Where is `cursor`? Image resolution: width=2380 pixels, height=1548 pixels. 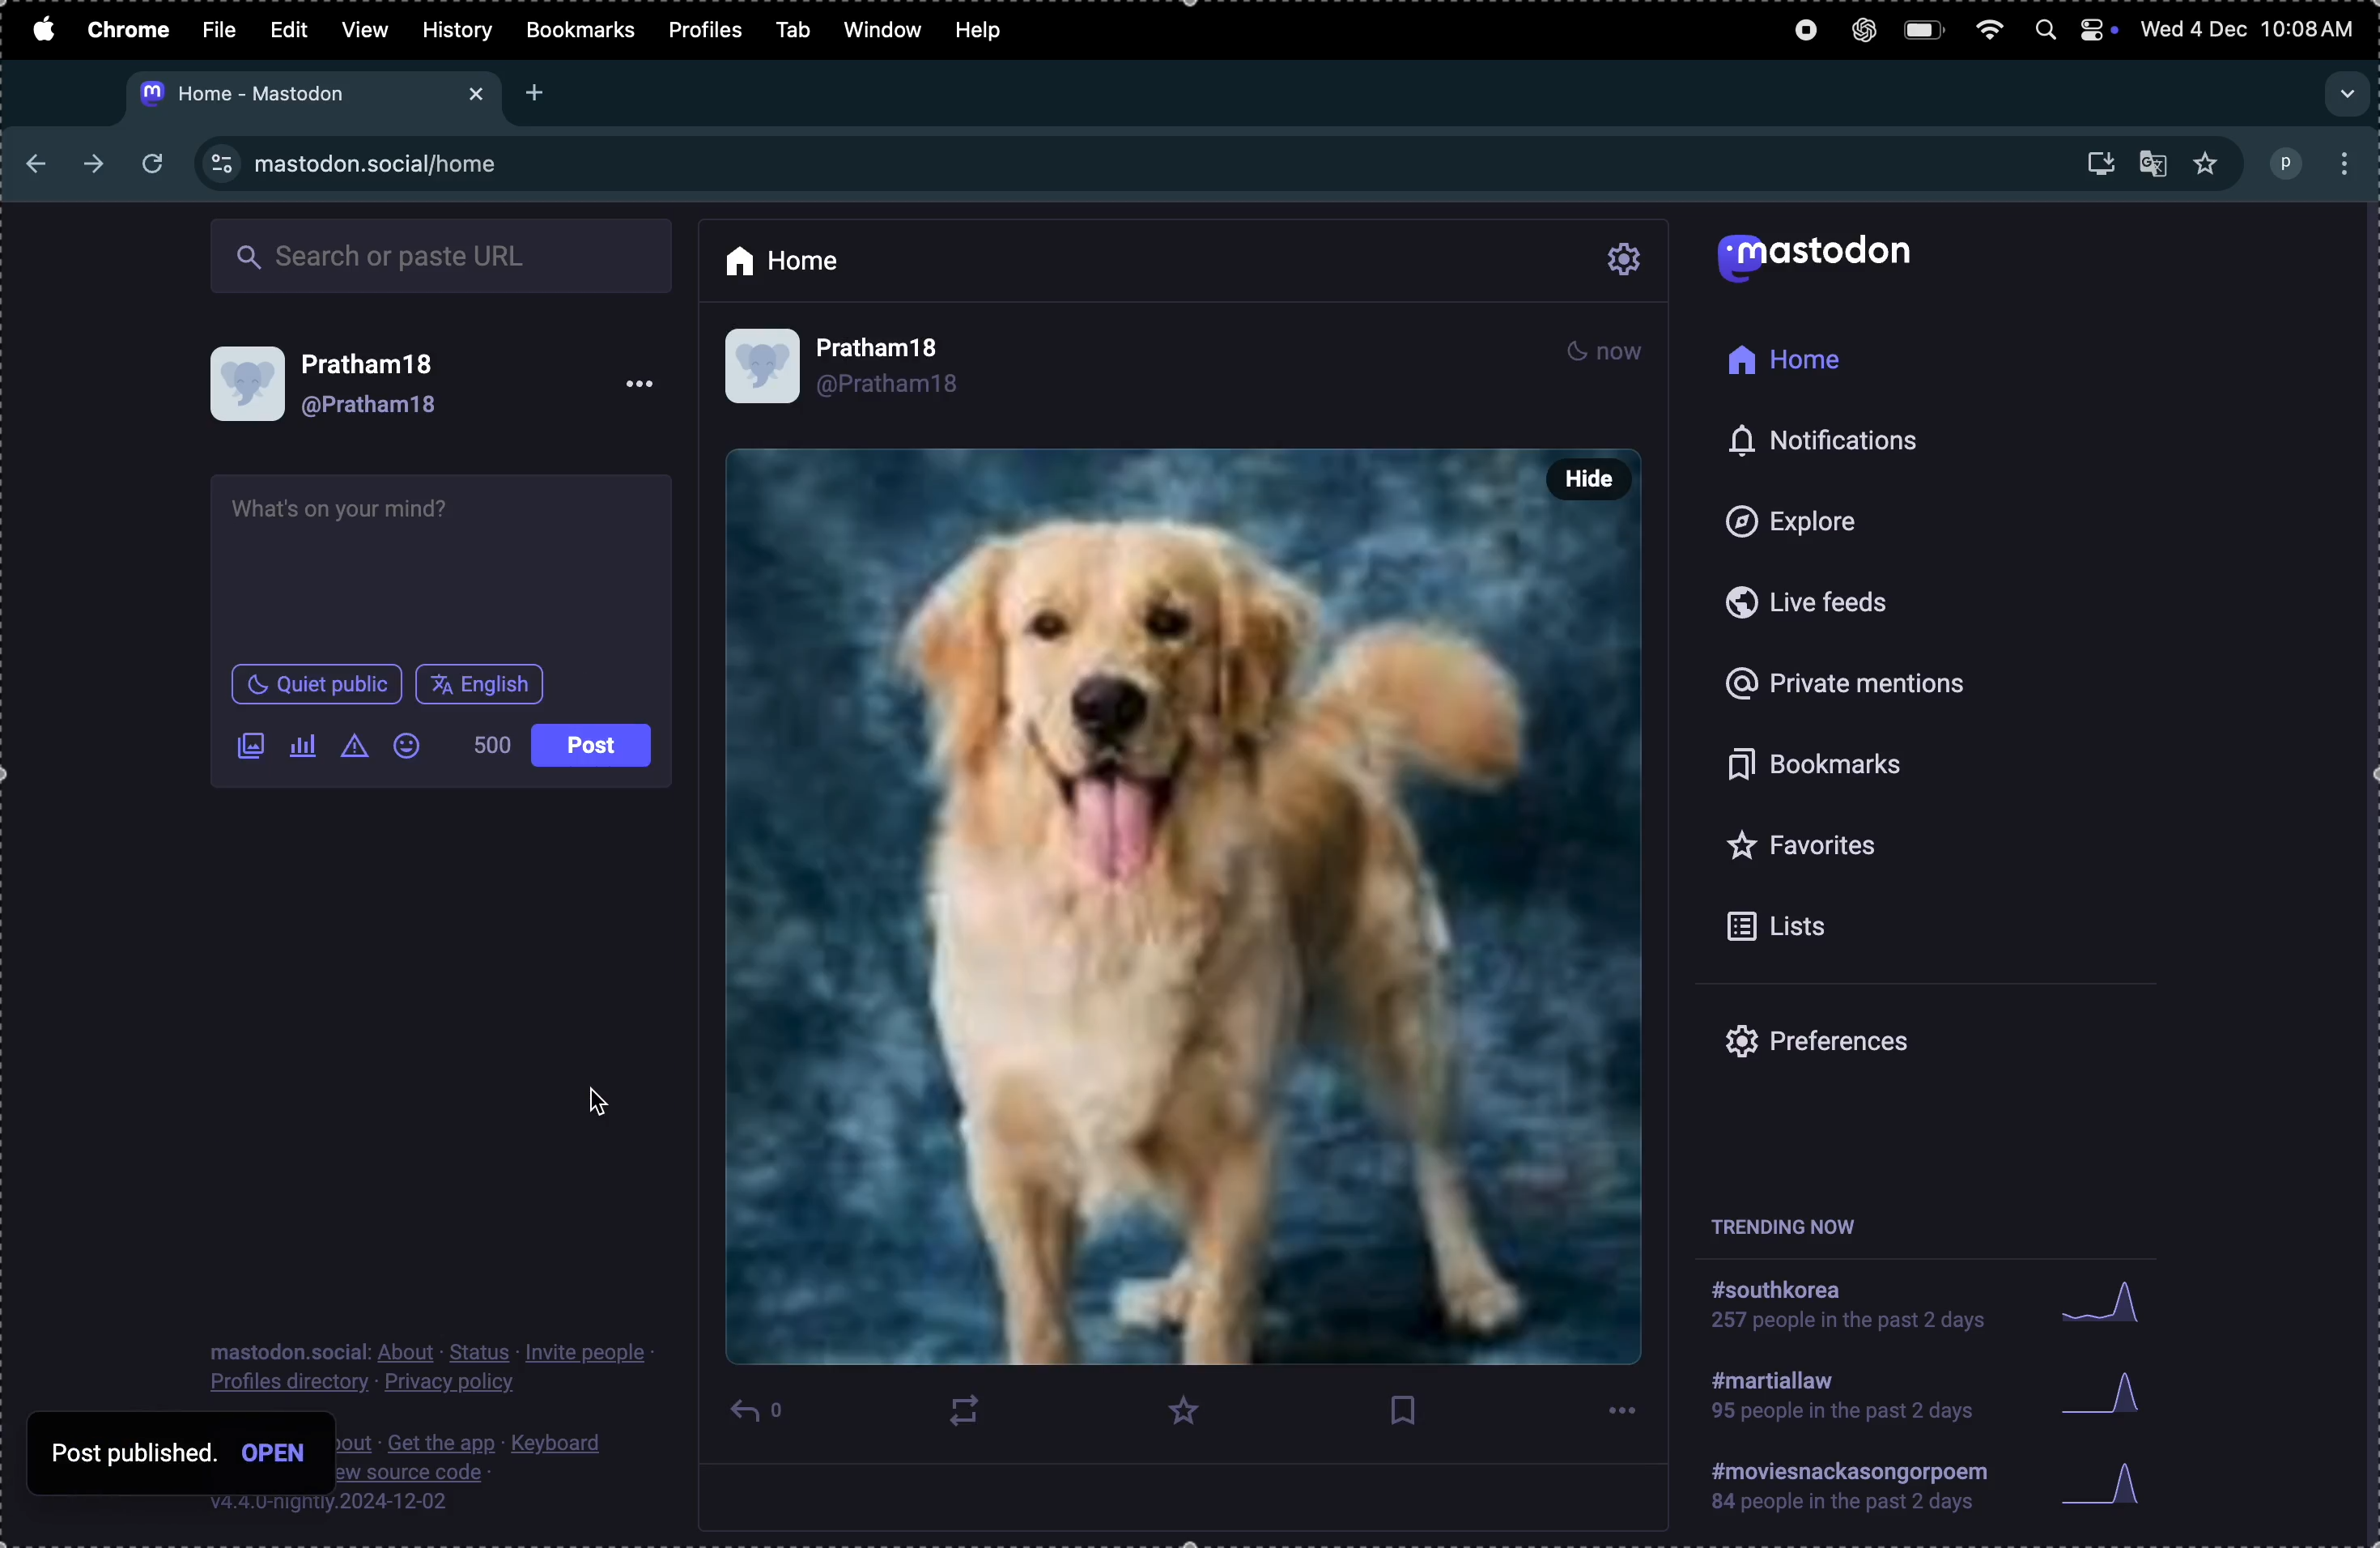 cursor is located at coordinates (603, 1104).